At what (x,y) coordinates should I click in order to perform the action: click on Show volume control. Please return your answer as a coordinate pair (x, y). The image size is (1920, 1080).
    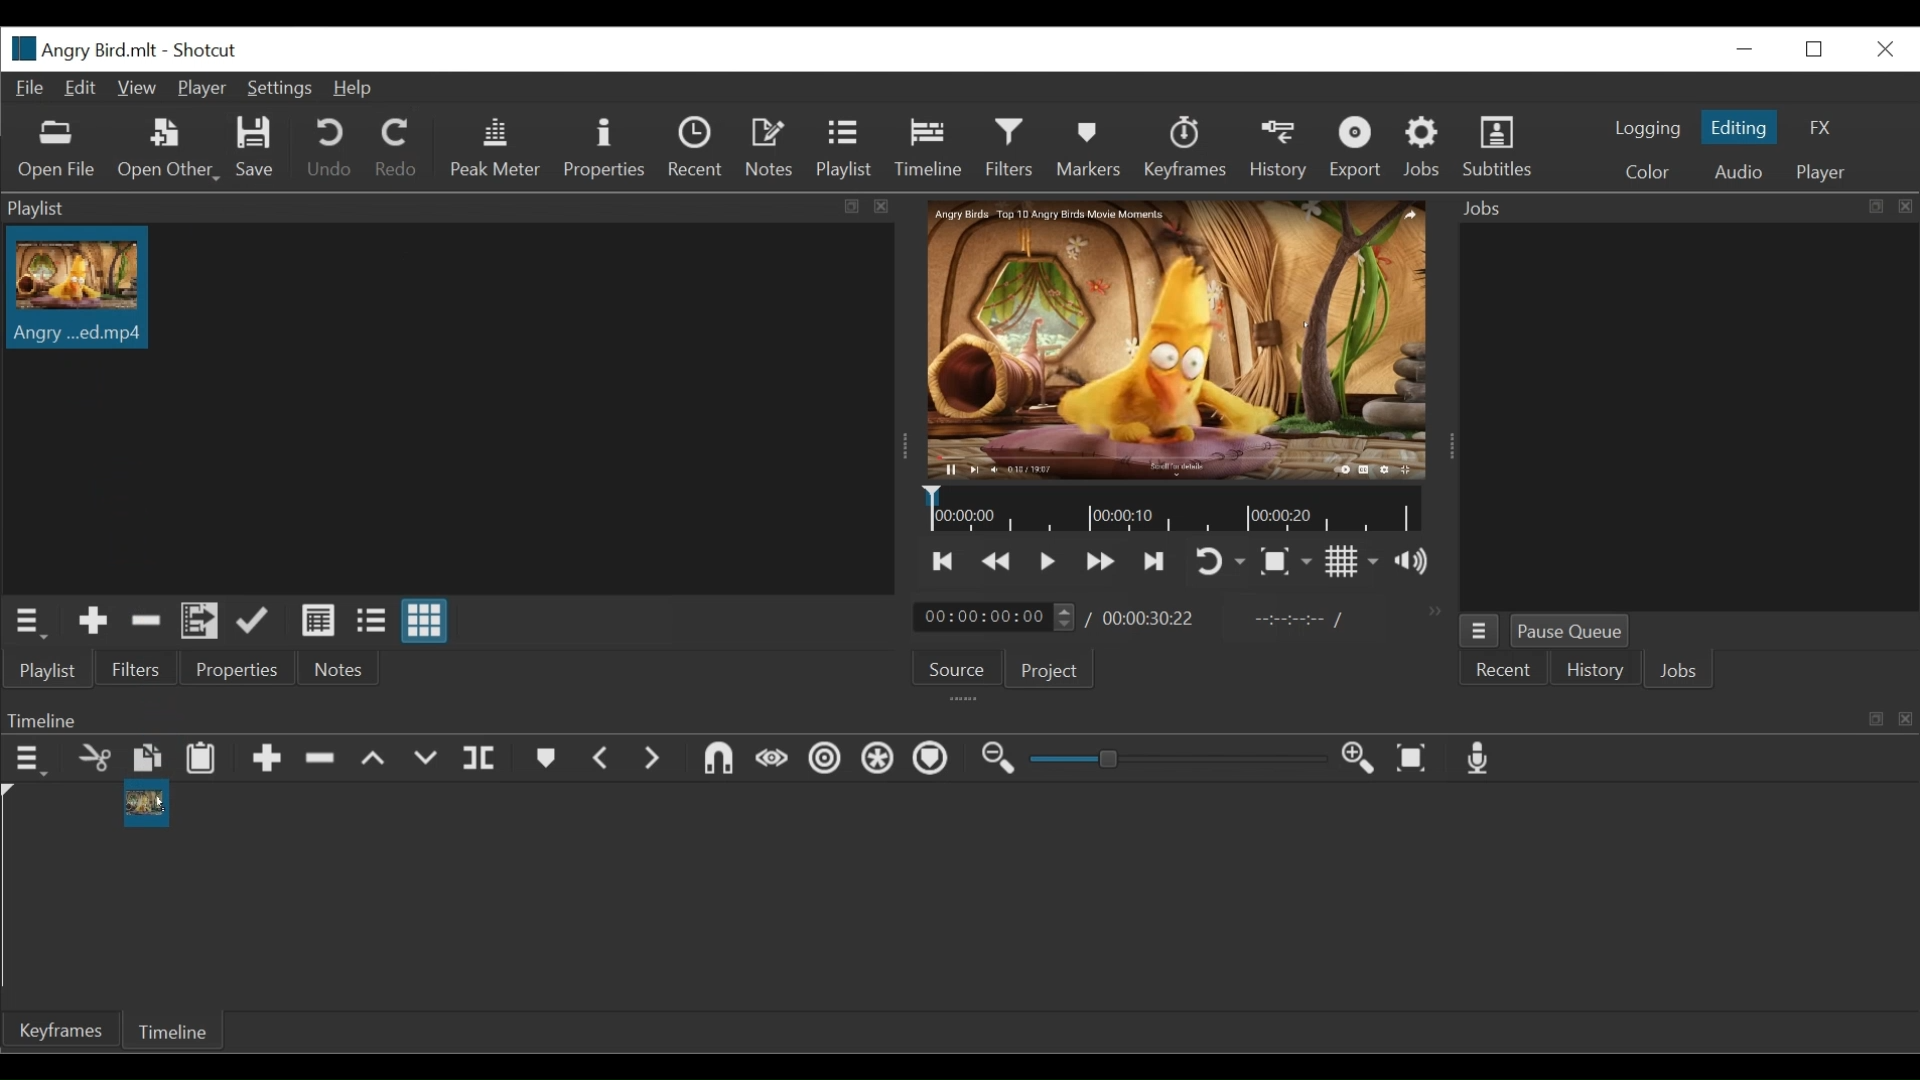
    Looking at the image, I should click on (1409, 559).